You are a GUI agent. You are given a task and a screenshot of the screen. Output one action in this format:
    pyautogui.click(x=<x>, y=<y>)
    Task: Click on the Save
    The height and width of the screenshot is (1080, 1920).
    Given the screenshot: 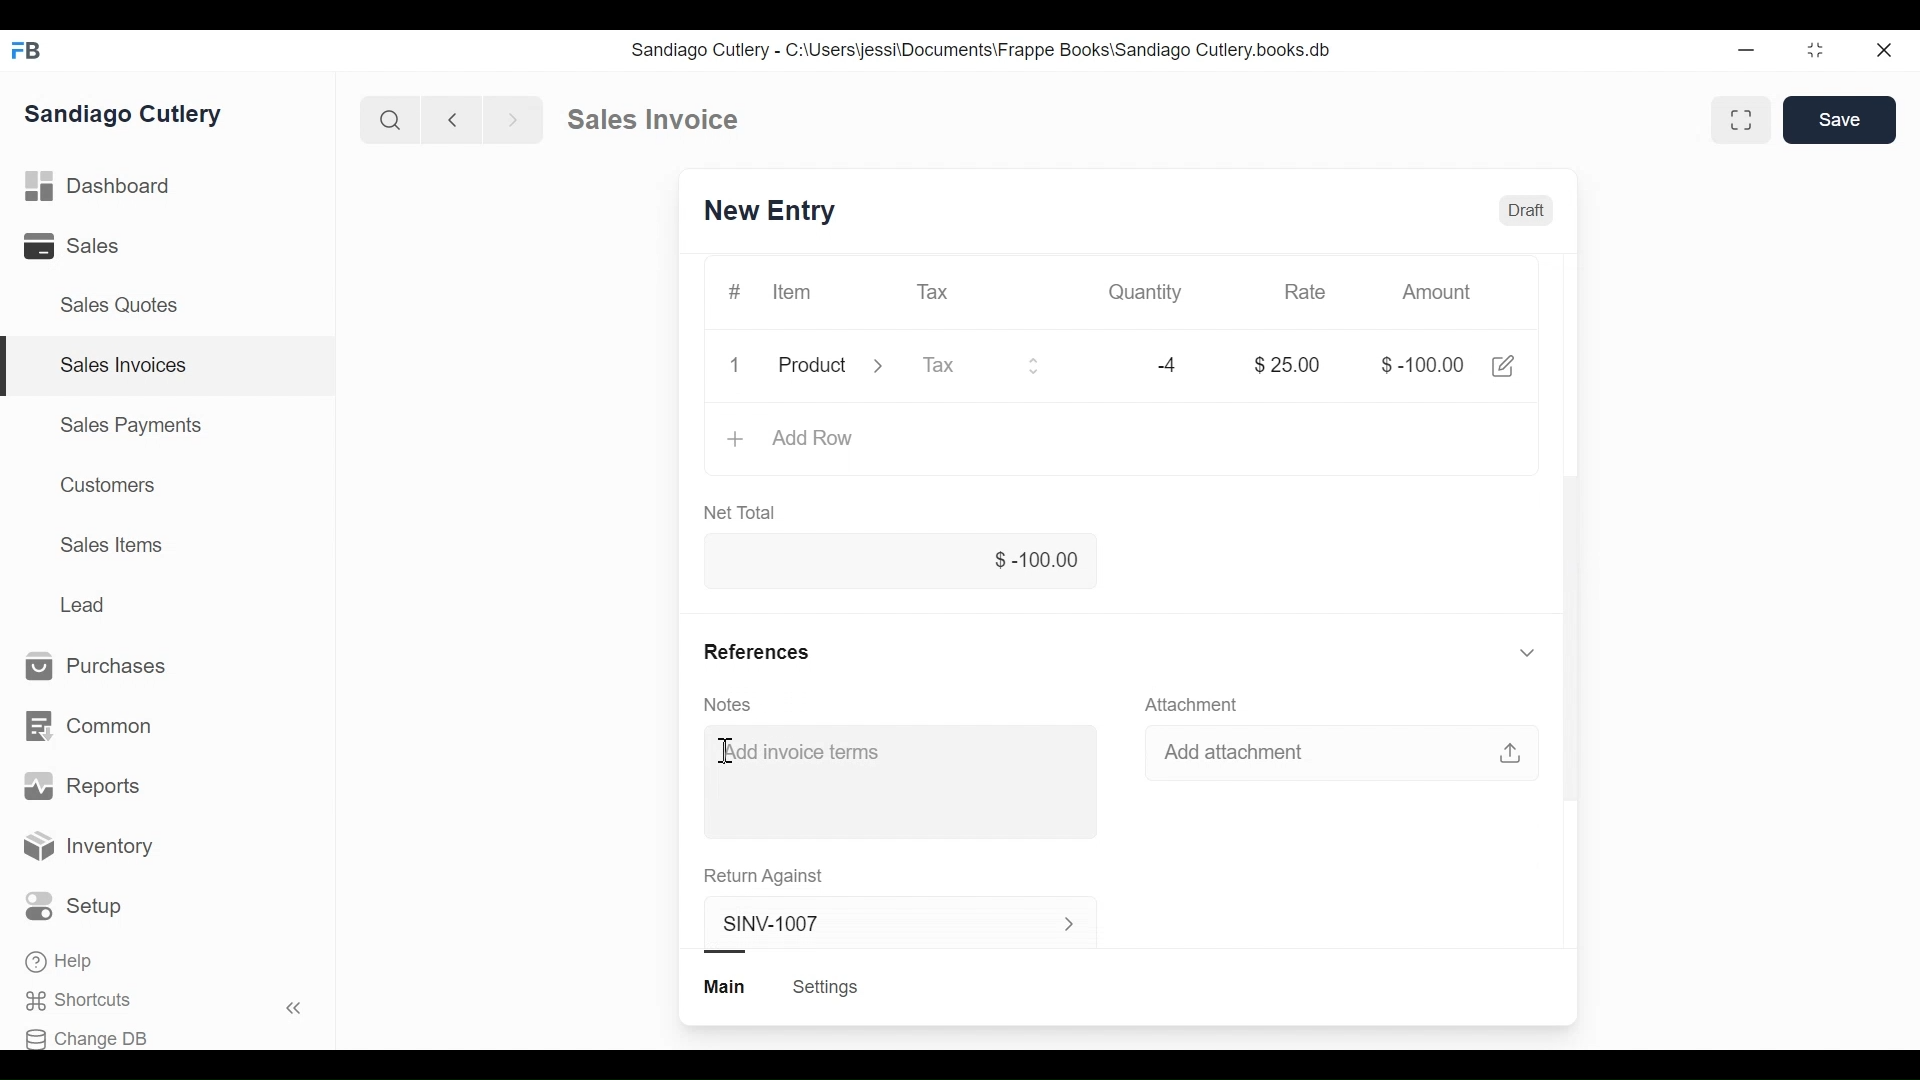 What is the action you would take?
    pyautogui.click(x=1840, y=120)
    